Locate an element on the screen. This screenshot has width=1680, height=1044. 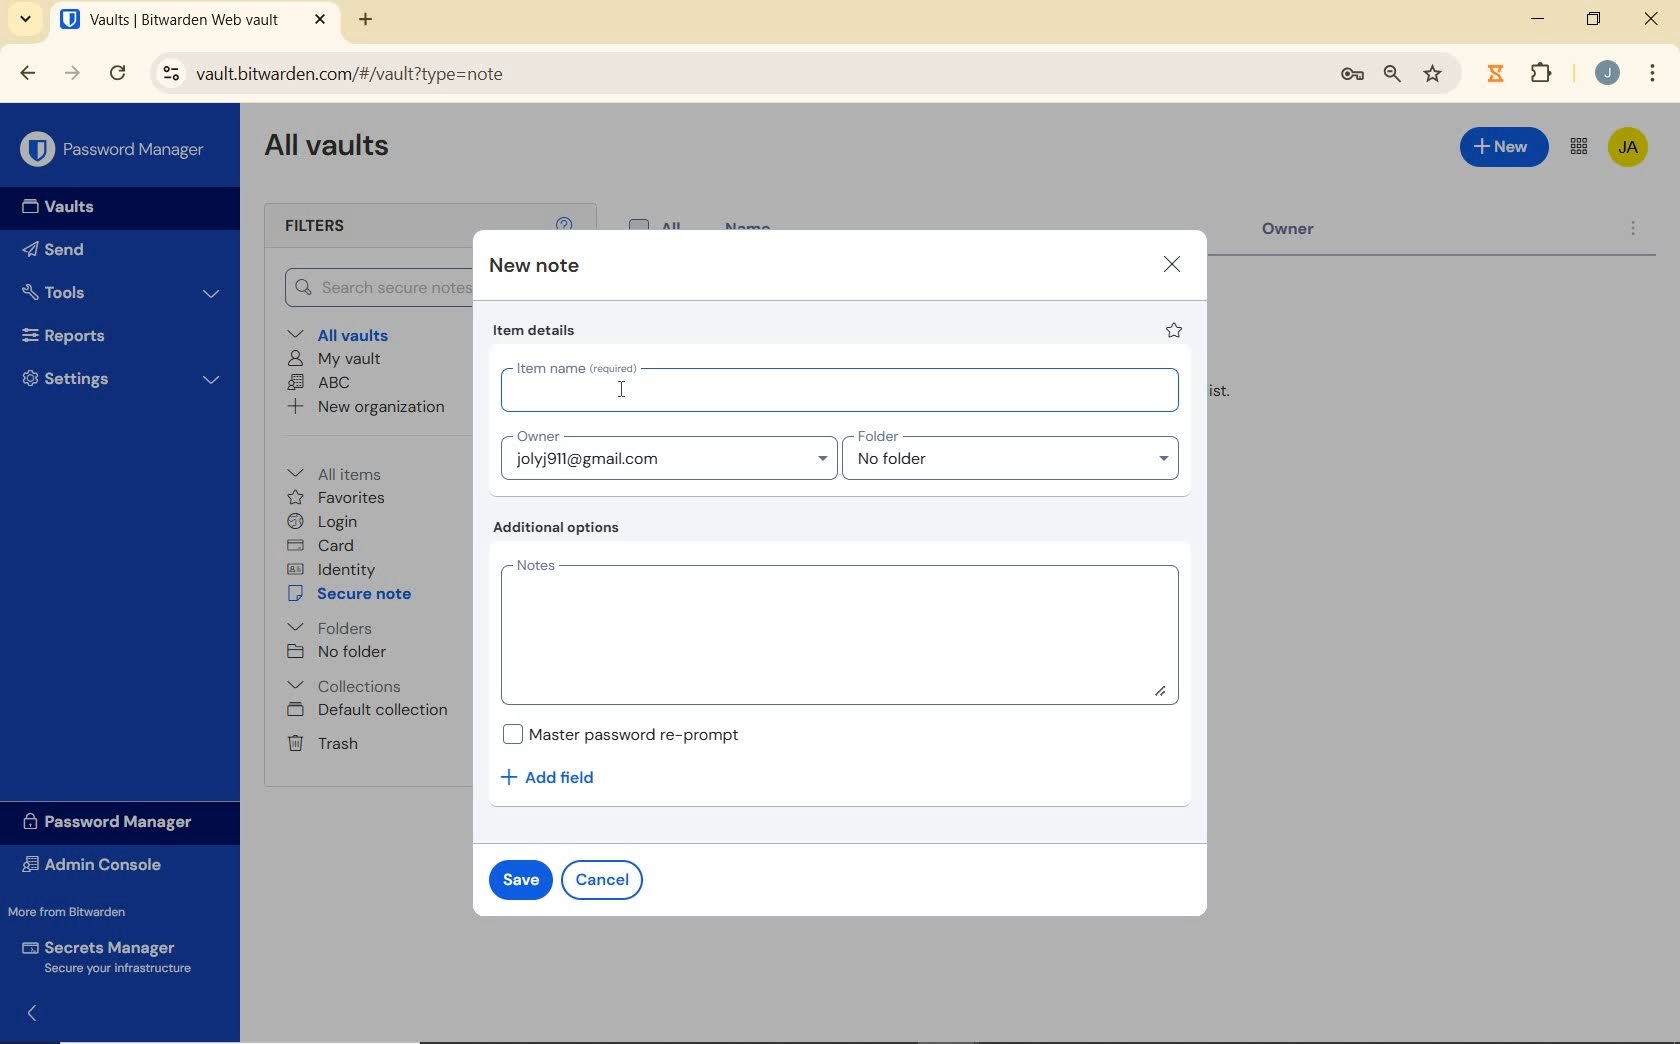
All Vaults is located at coordinates (328, 149).